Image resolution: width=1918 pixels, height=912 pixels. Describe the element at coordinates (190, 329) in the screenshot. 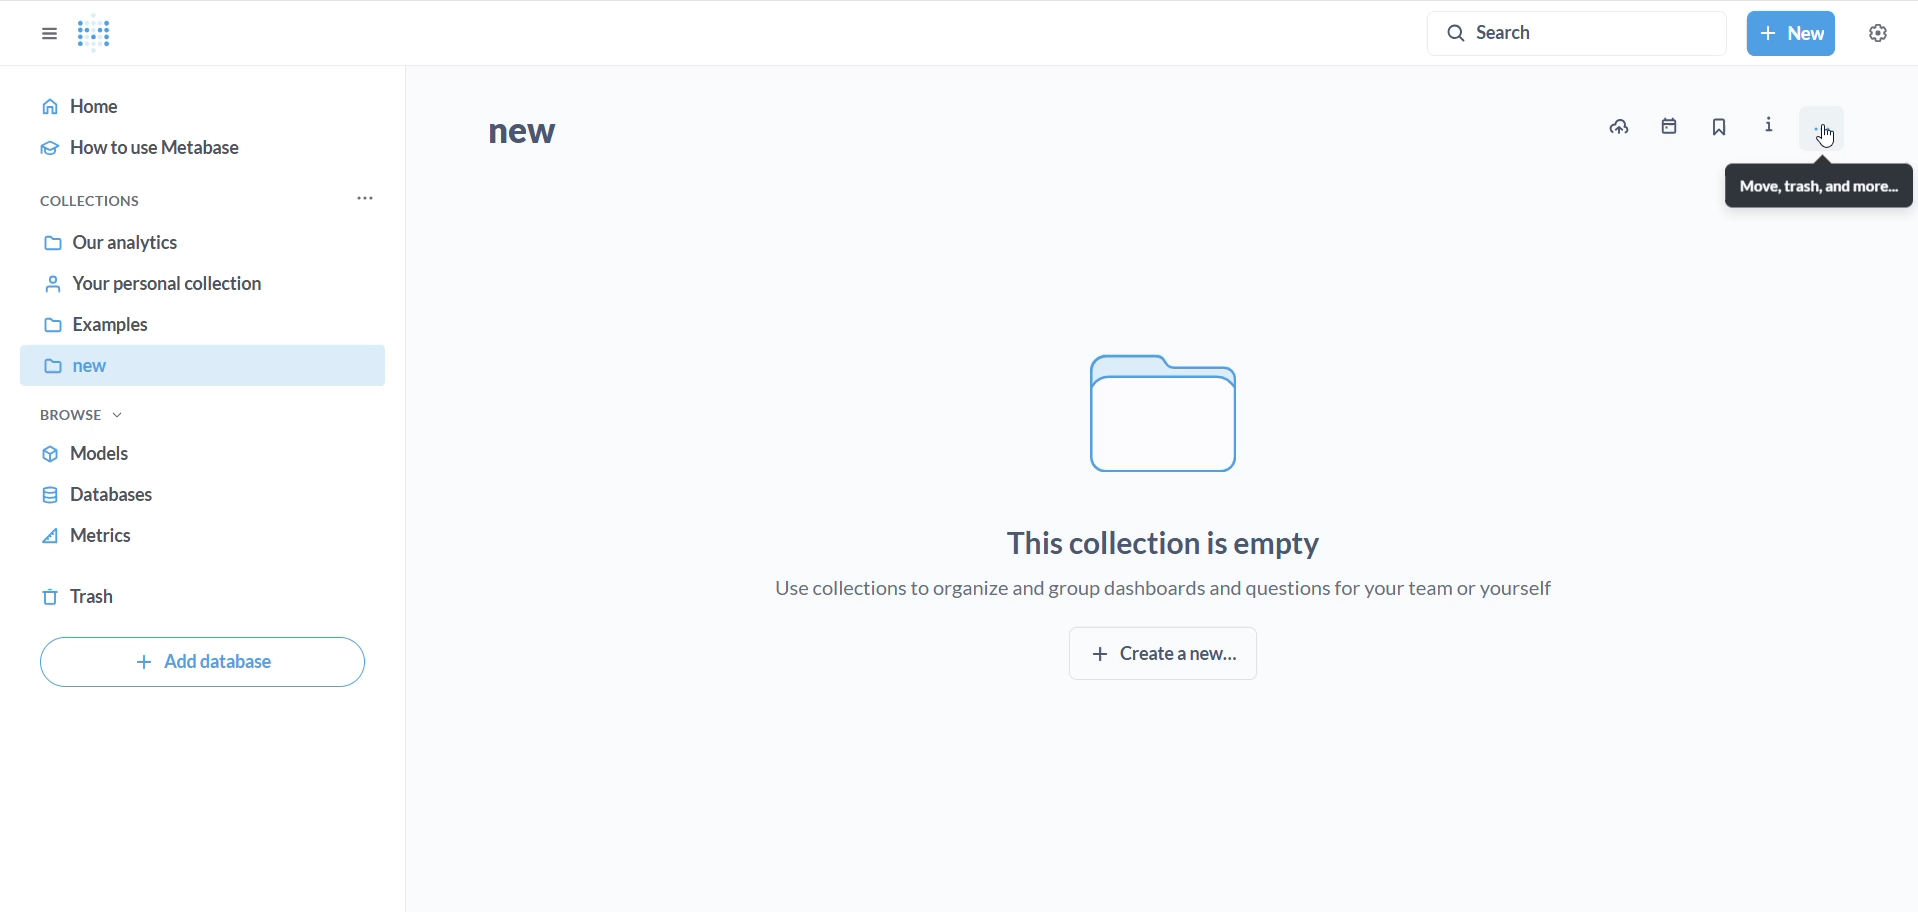

I see `examples` at that location.